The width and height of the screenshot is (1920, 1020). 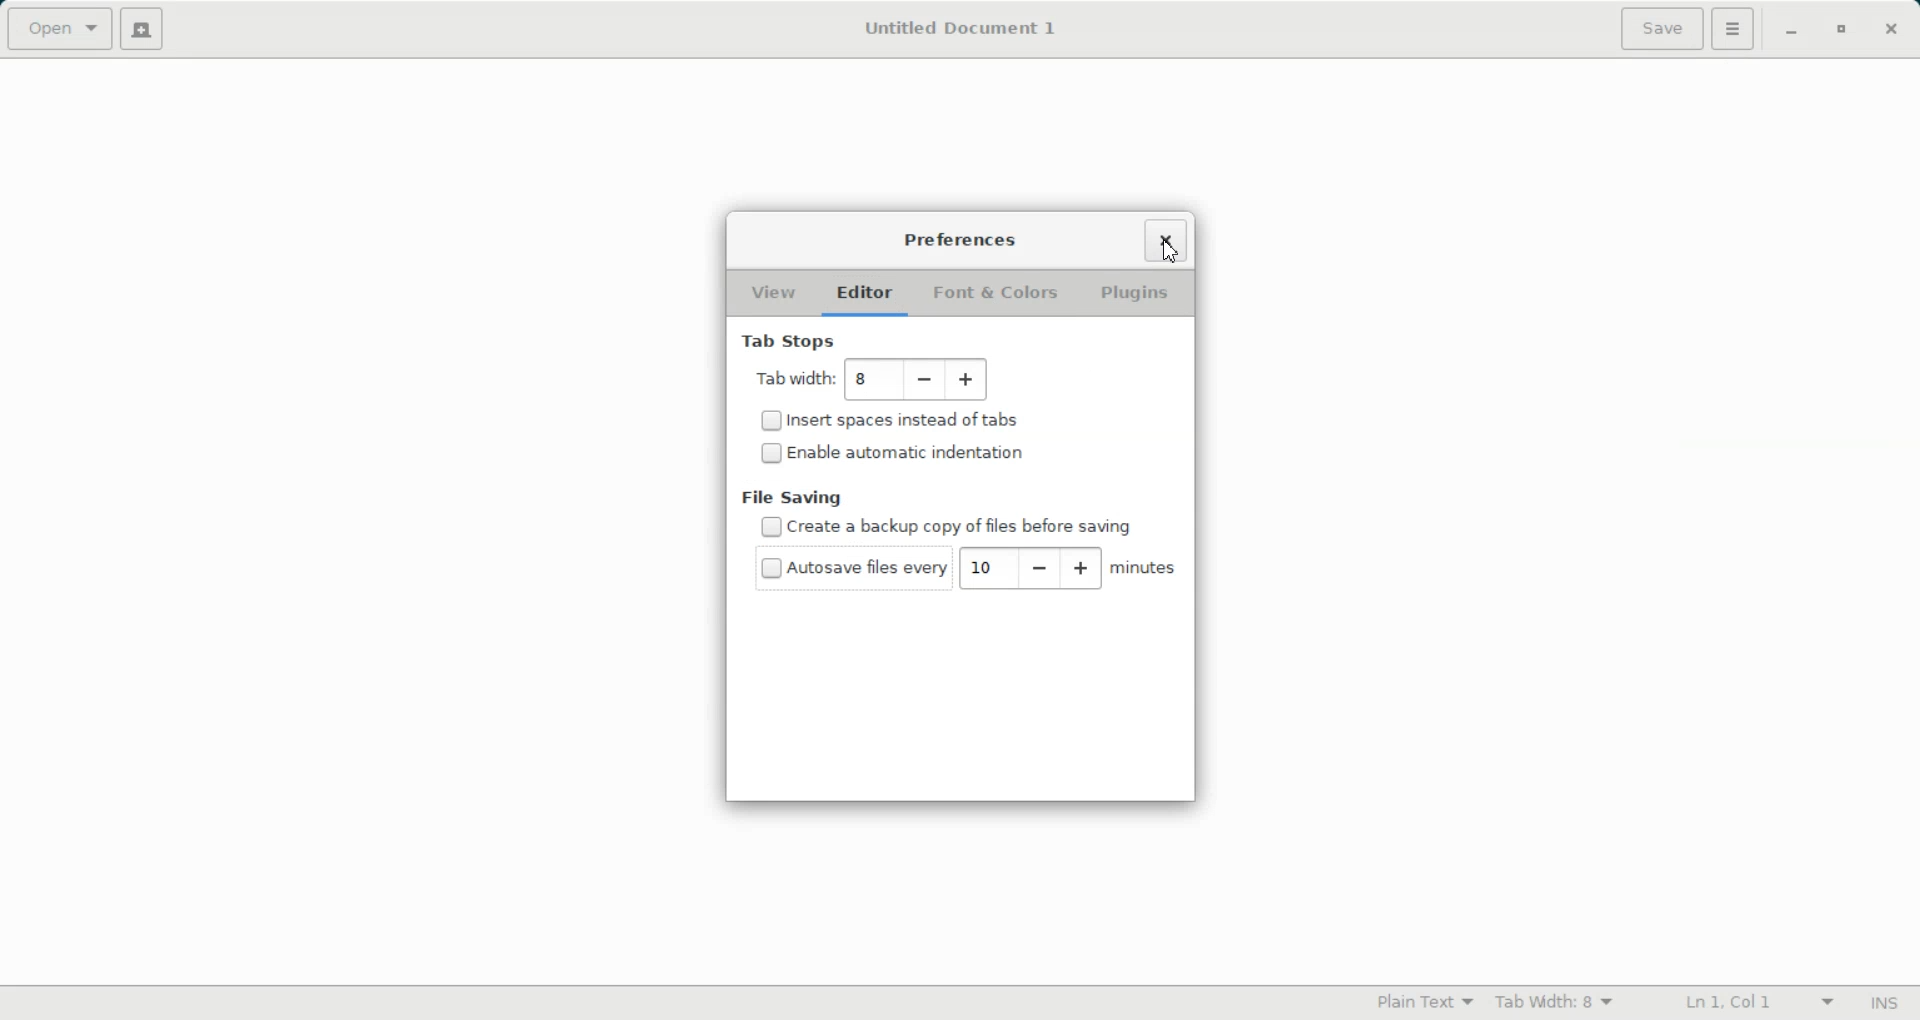 I want to click on (un)check Insert spaces instead of tabs, so click(x=892, y=422).